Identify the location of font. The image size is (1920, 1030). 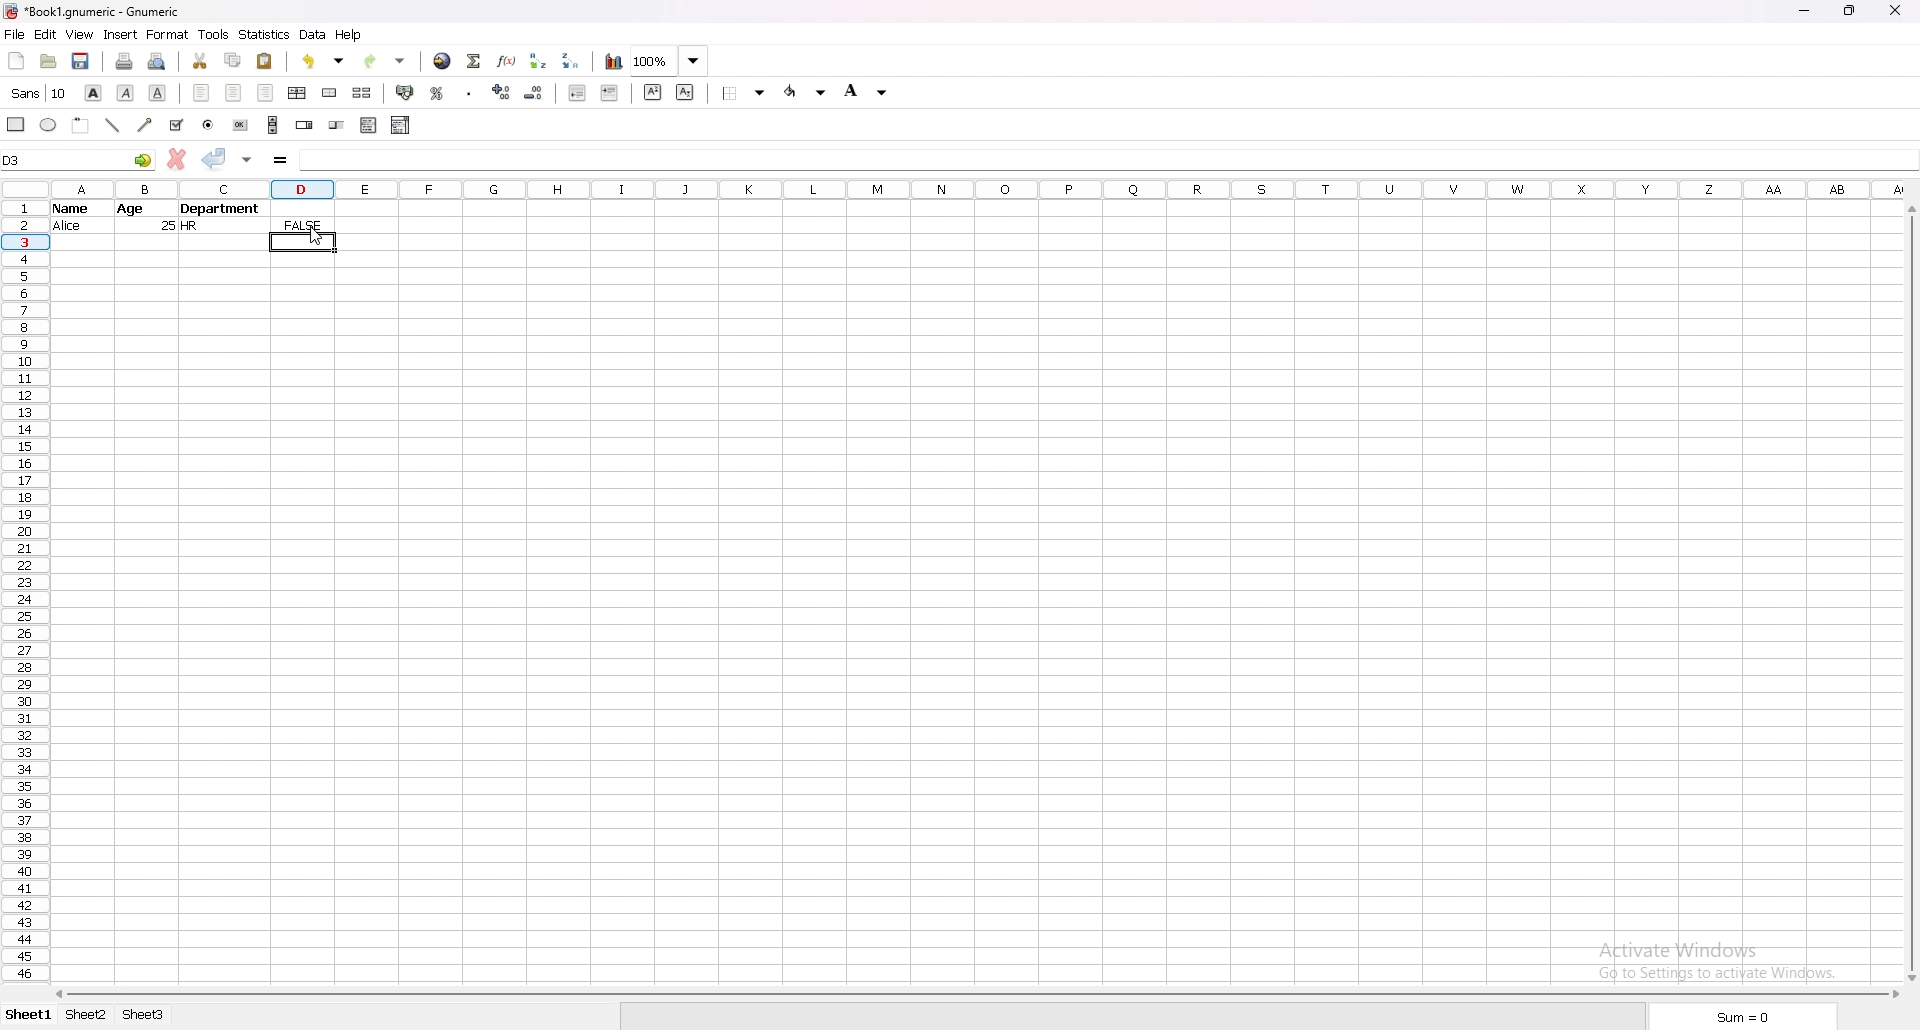
(38, 93).